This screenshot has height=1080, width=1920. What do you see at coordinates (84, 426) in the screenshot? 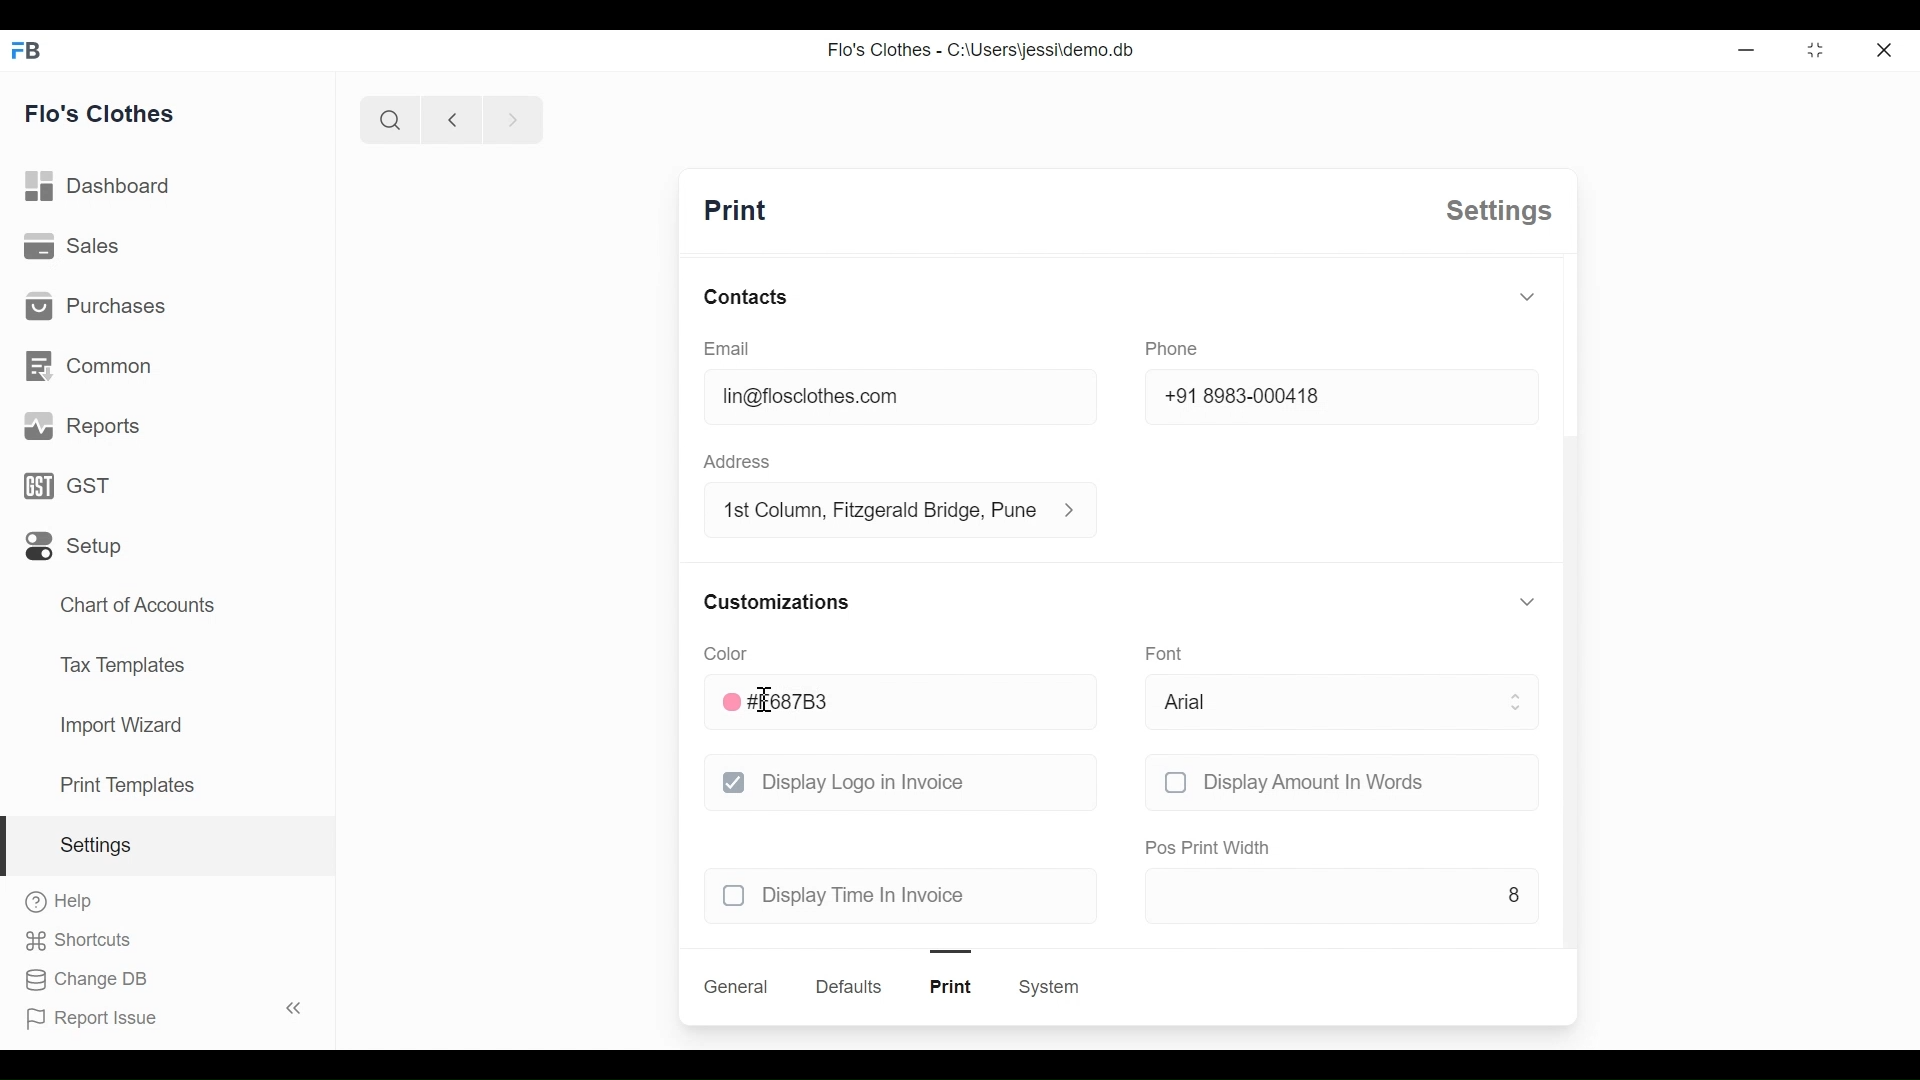
I see `reports` at bounding box center [84, 426].